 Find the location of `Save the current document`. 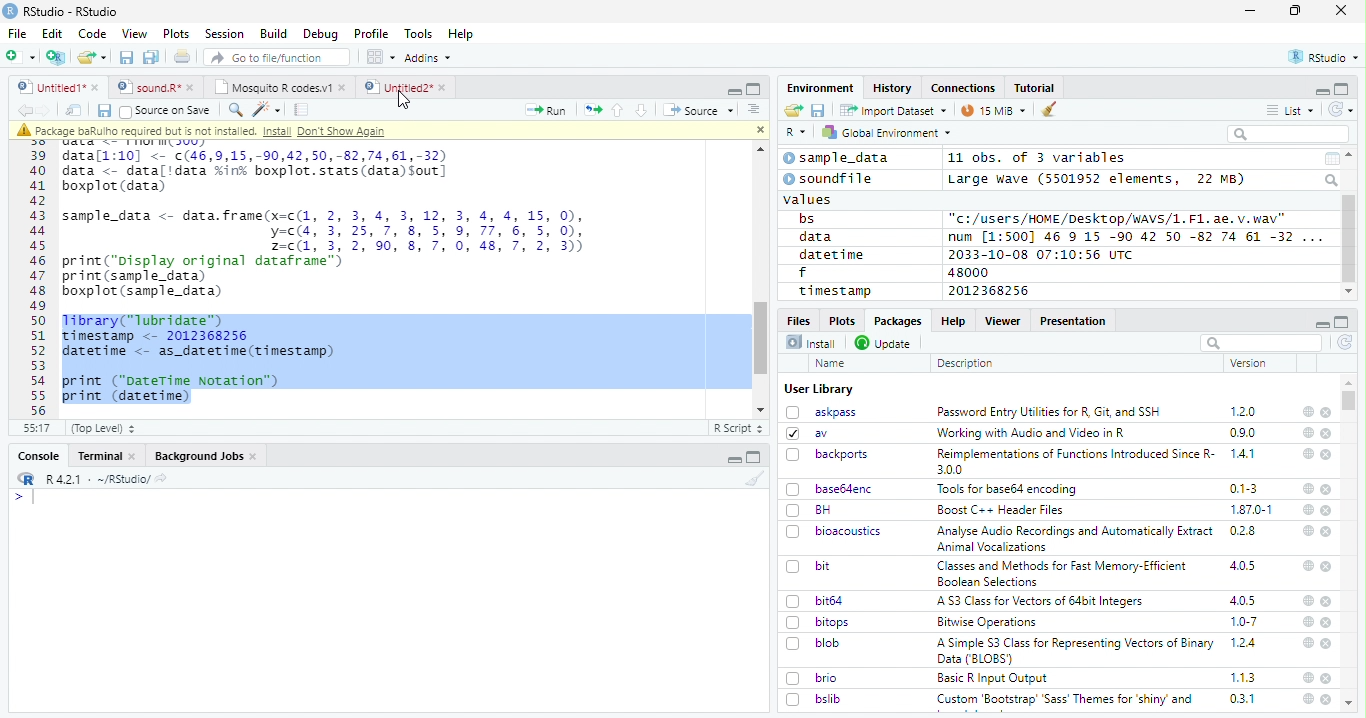

Save the current document is located at coordinates (127, 58).